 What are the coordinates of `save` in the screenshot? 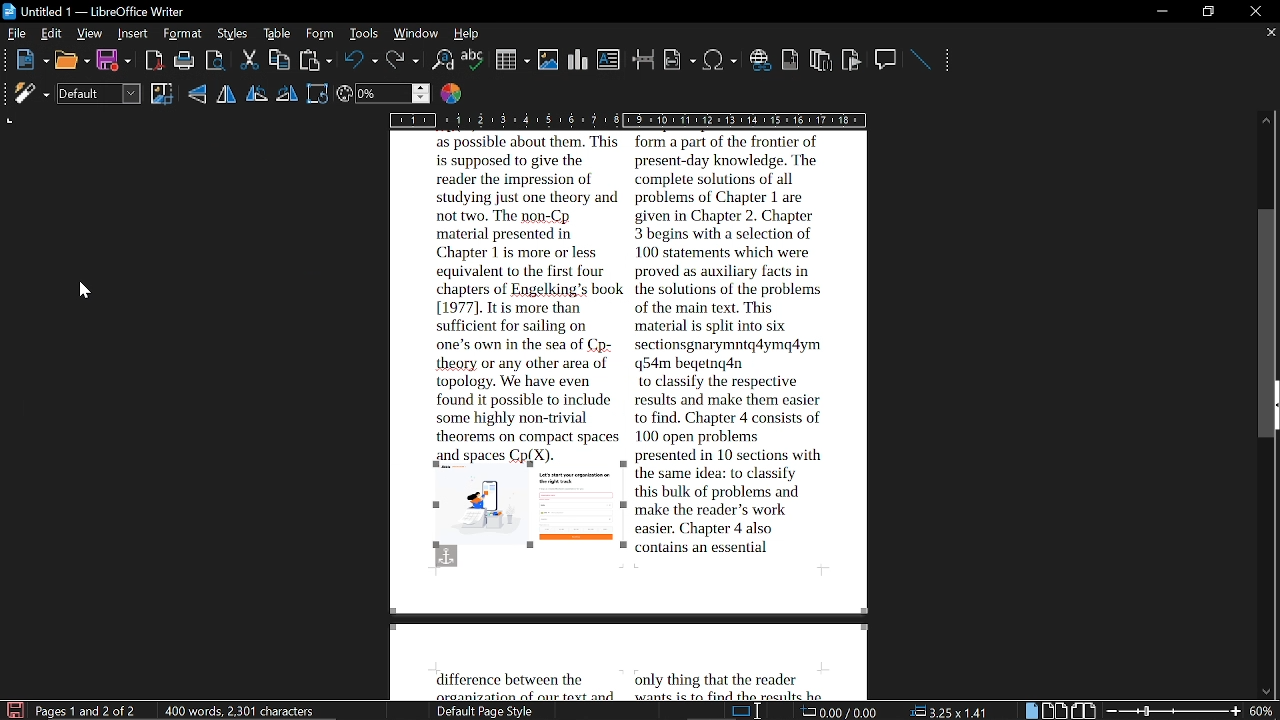 It's located at (13, 710).